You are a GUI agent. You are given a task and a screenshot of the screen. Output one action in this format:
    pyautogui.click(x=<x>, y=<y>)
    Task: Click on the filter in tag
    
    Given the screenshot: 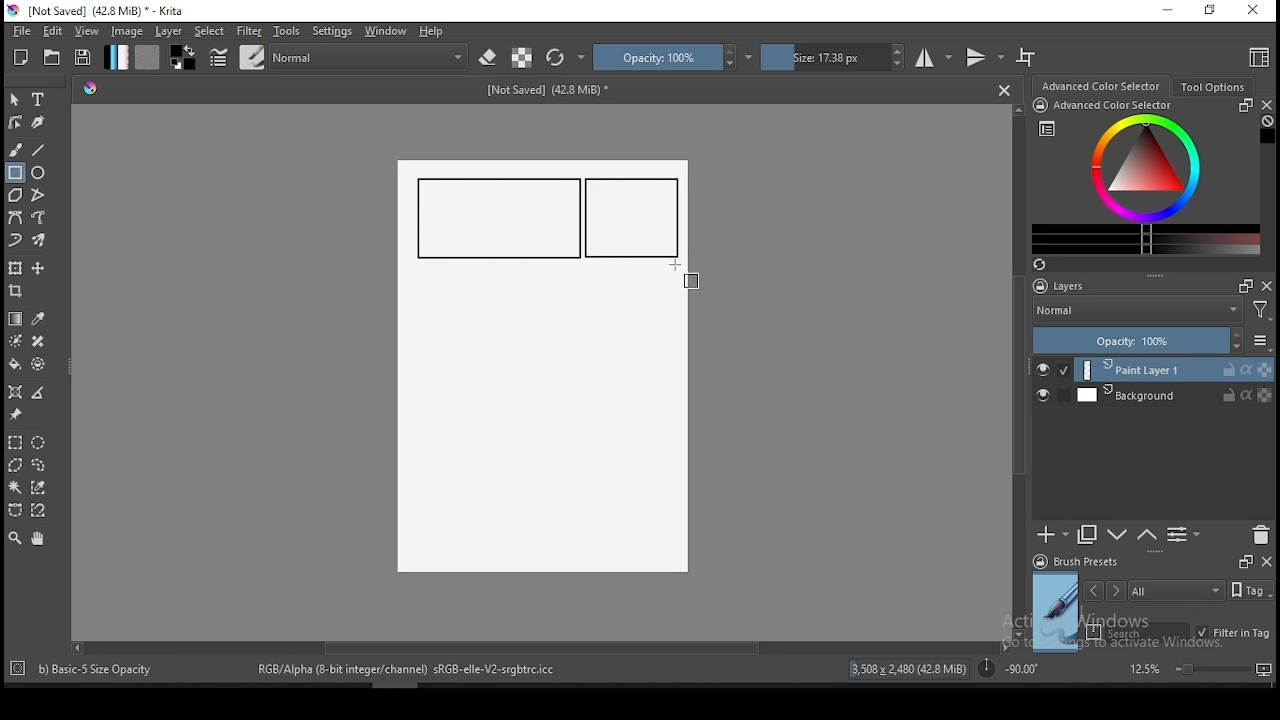 What is the action you would take?
    pyautogui.click(x=1233, y=634)
    